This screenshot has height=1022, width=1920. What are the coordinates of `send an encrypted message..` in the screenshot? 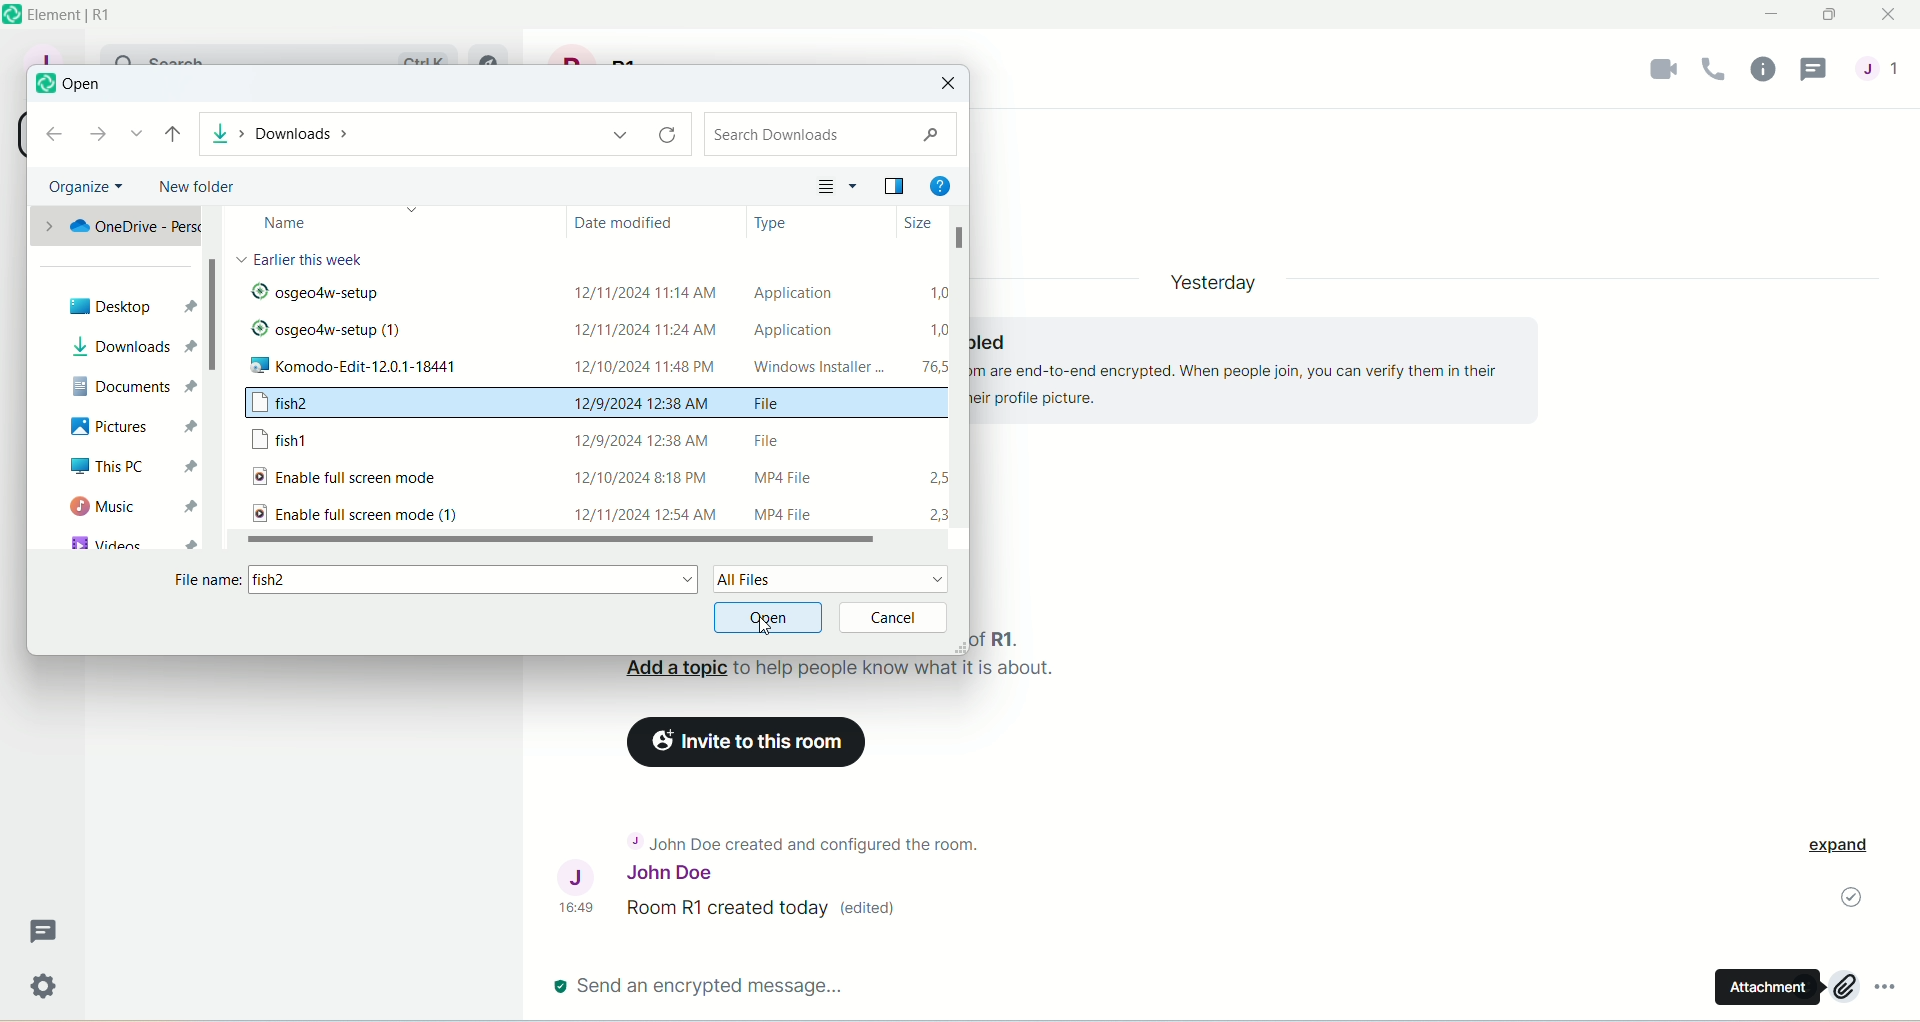 It's located at (700, 985).